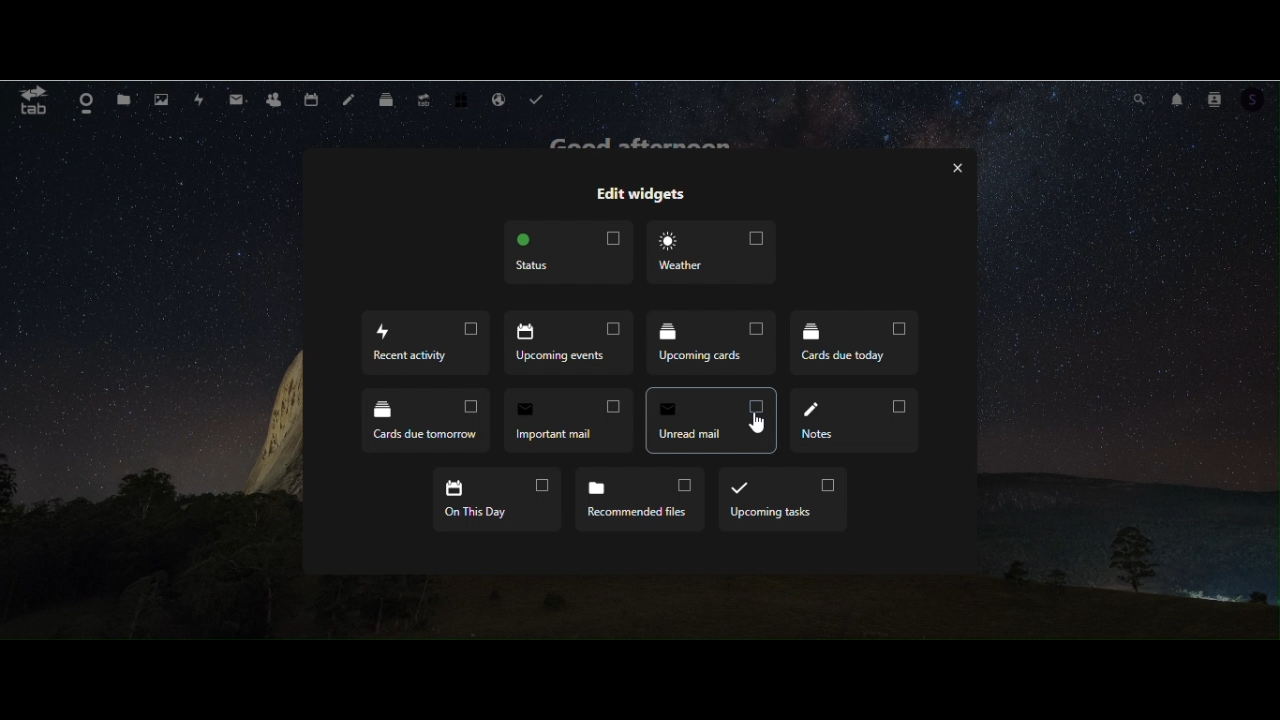 The image size is (1280, 720). What do you see at coordinates (640, 195) in the screenshot?
I see `Edit widget` at bounding box center [640, 195].